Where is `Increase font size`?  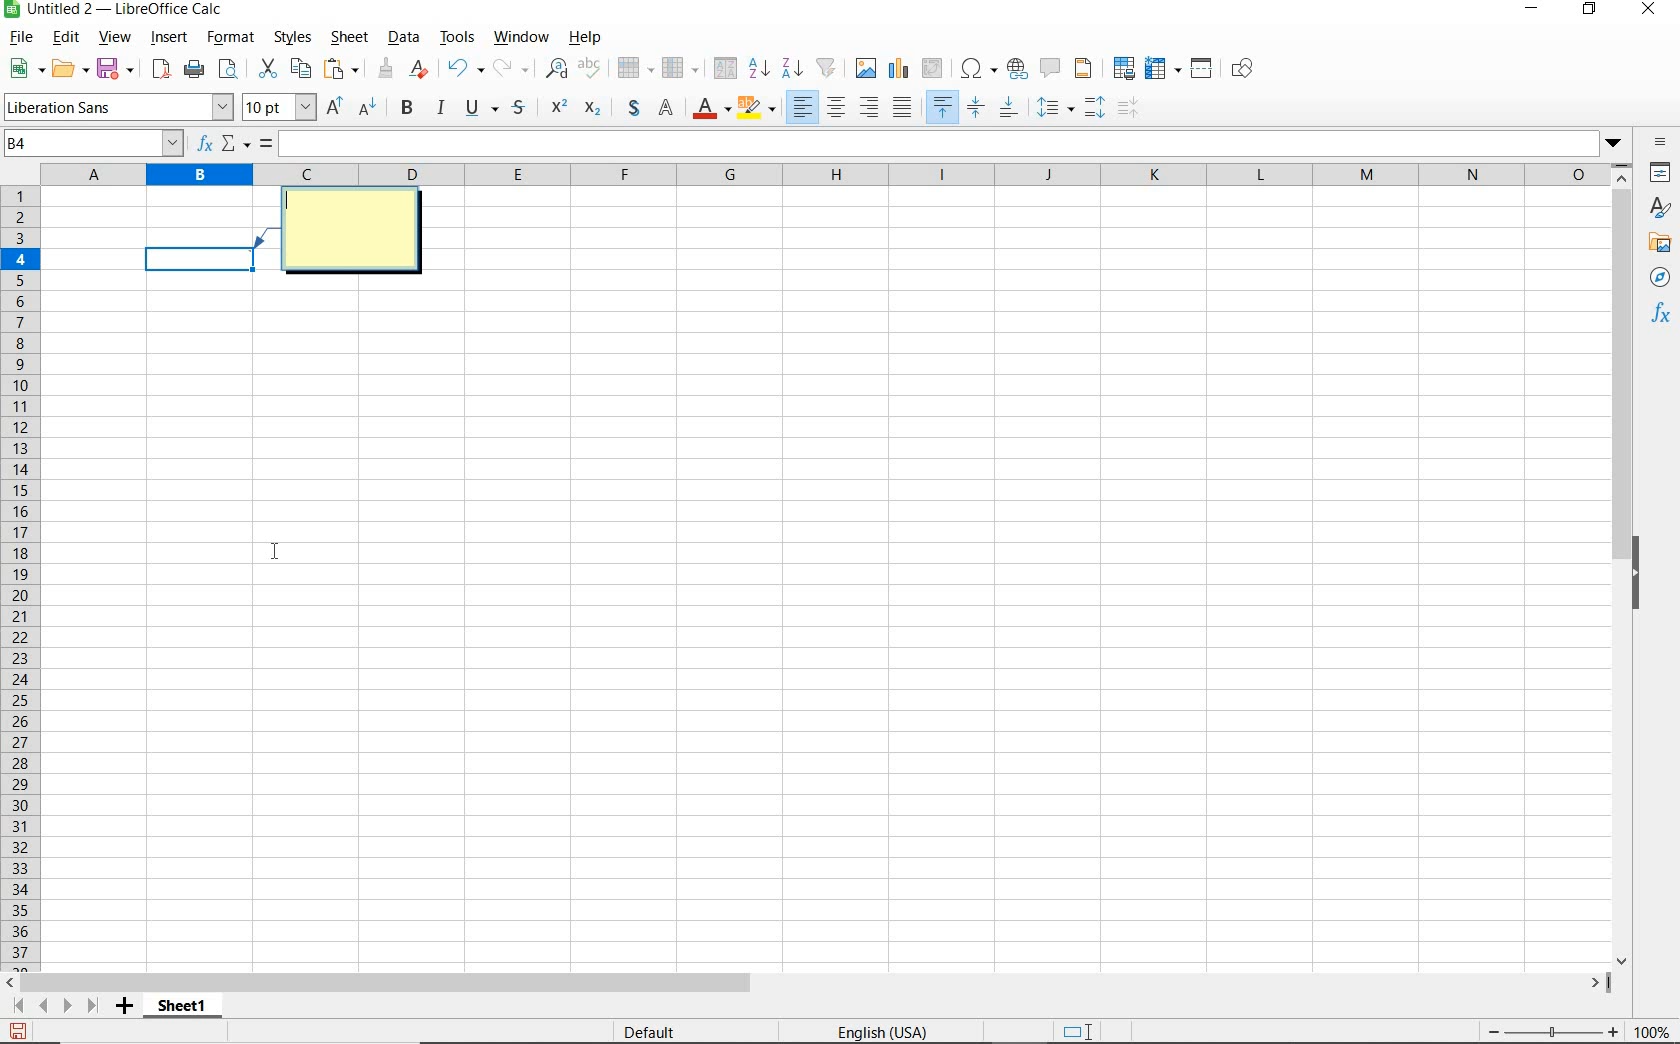 Increase font size is located at coordinates (336, 107).